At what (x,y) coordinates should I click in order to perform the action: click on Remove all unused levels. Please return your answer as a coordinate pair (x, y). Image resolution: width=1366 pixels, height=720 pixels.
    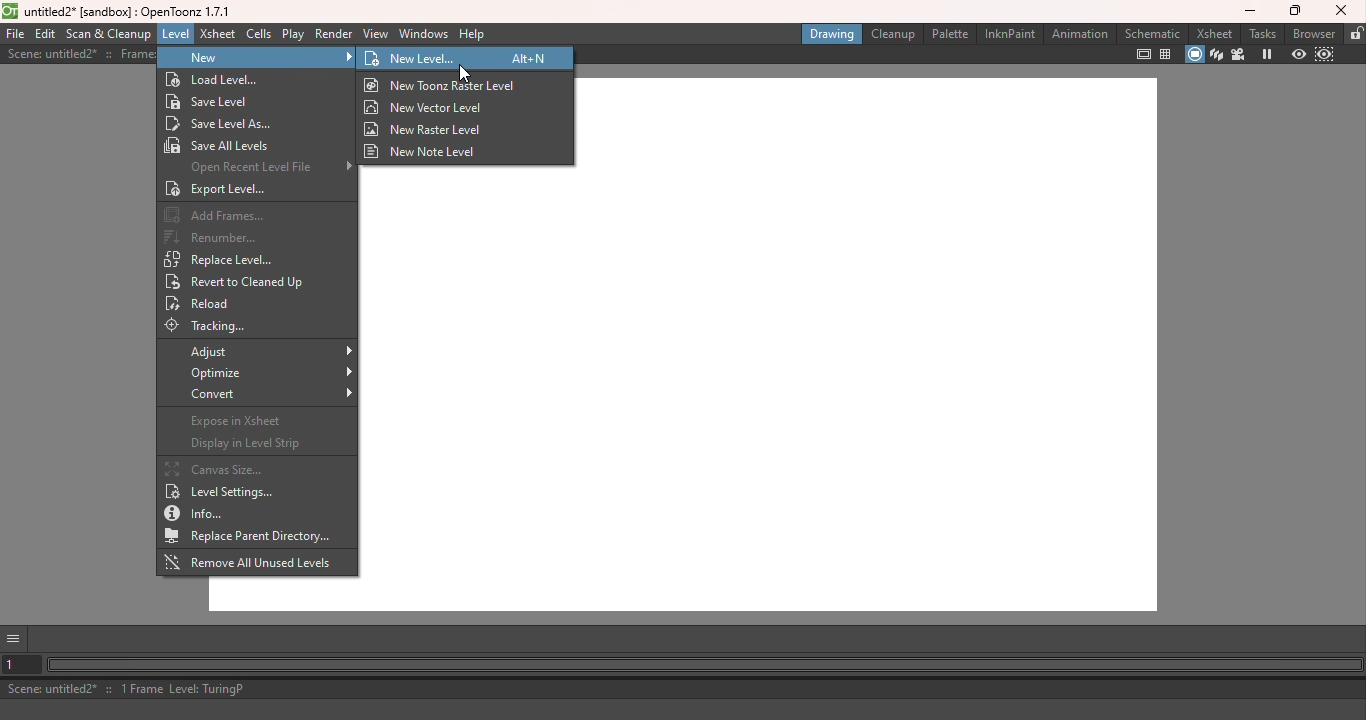
    Looking at the image, I should click on (250, 562).